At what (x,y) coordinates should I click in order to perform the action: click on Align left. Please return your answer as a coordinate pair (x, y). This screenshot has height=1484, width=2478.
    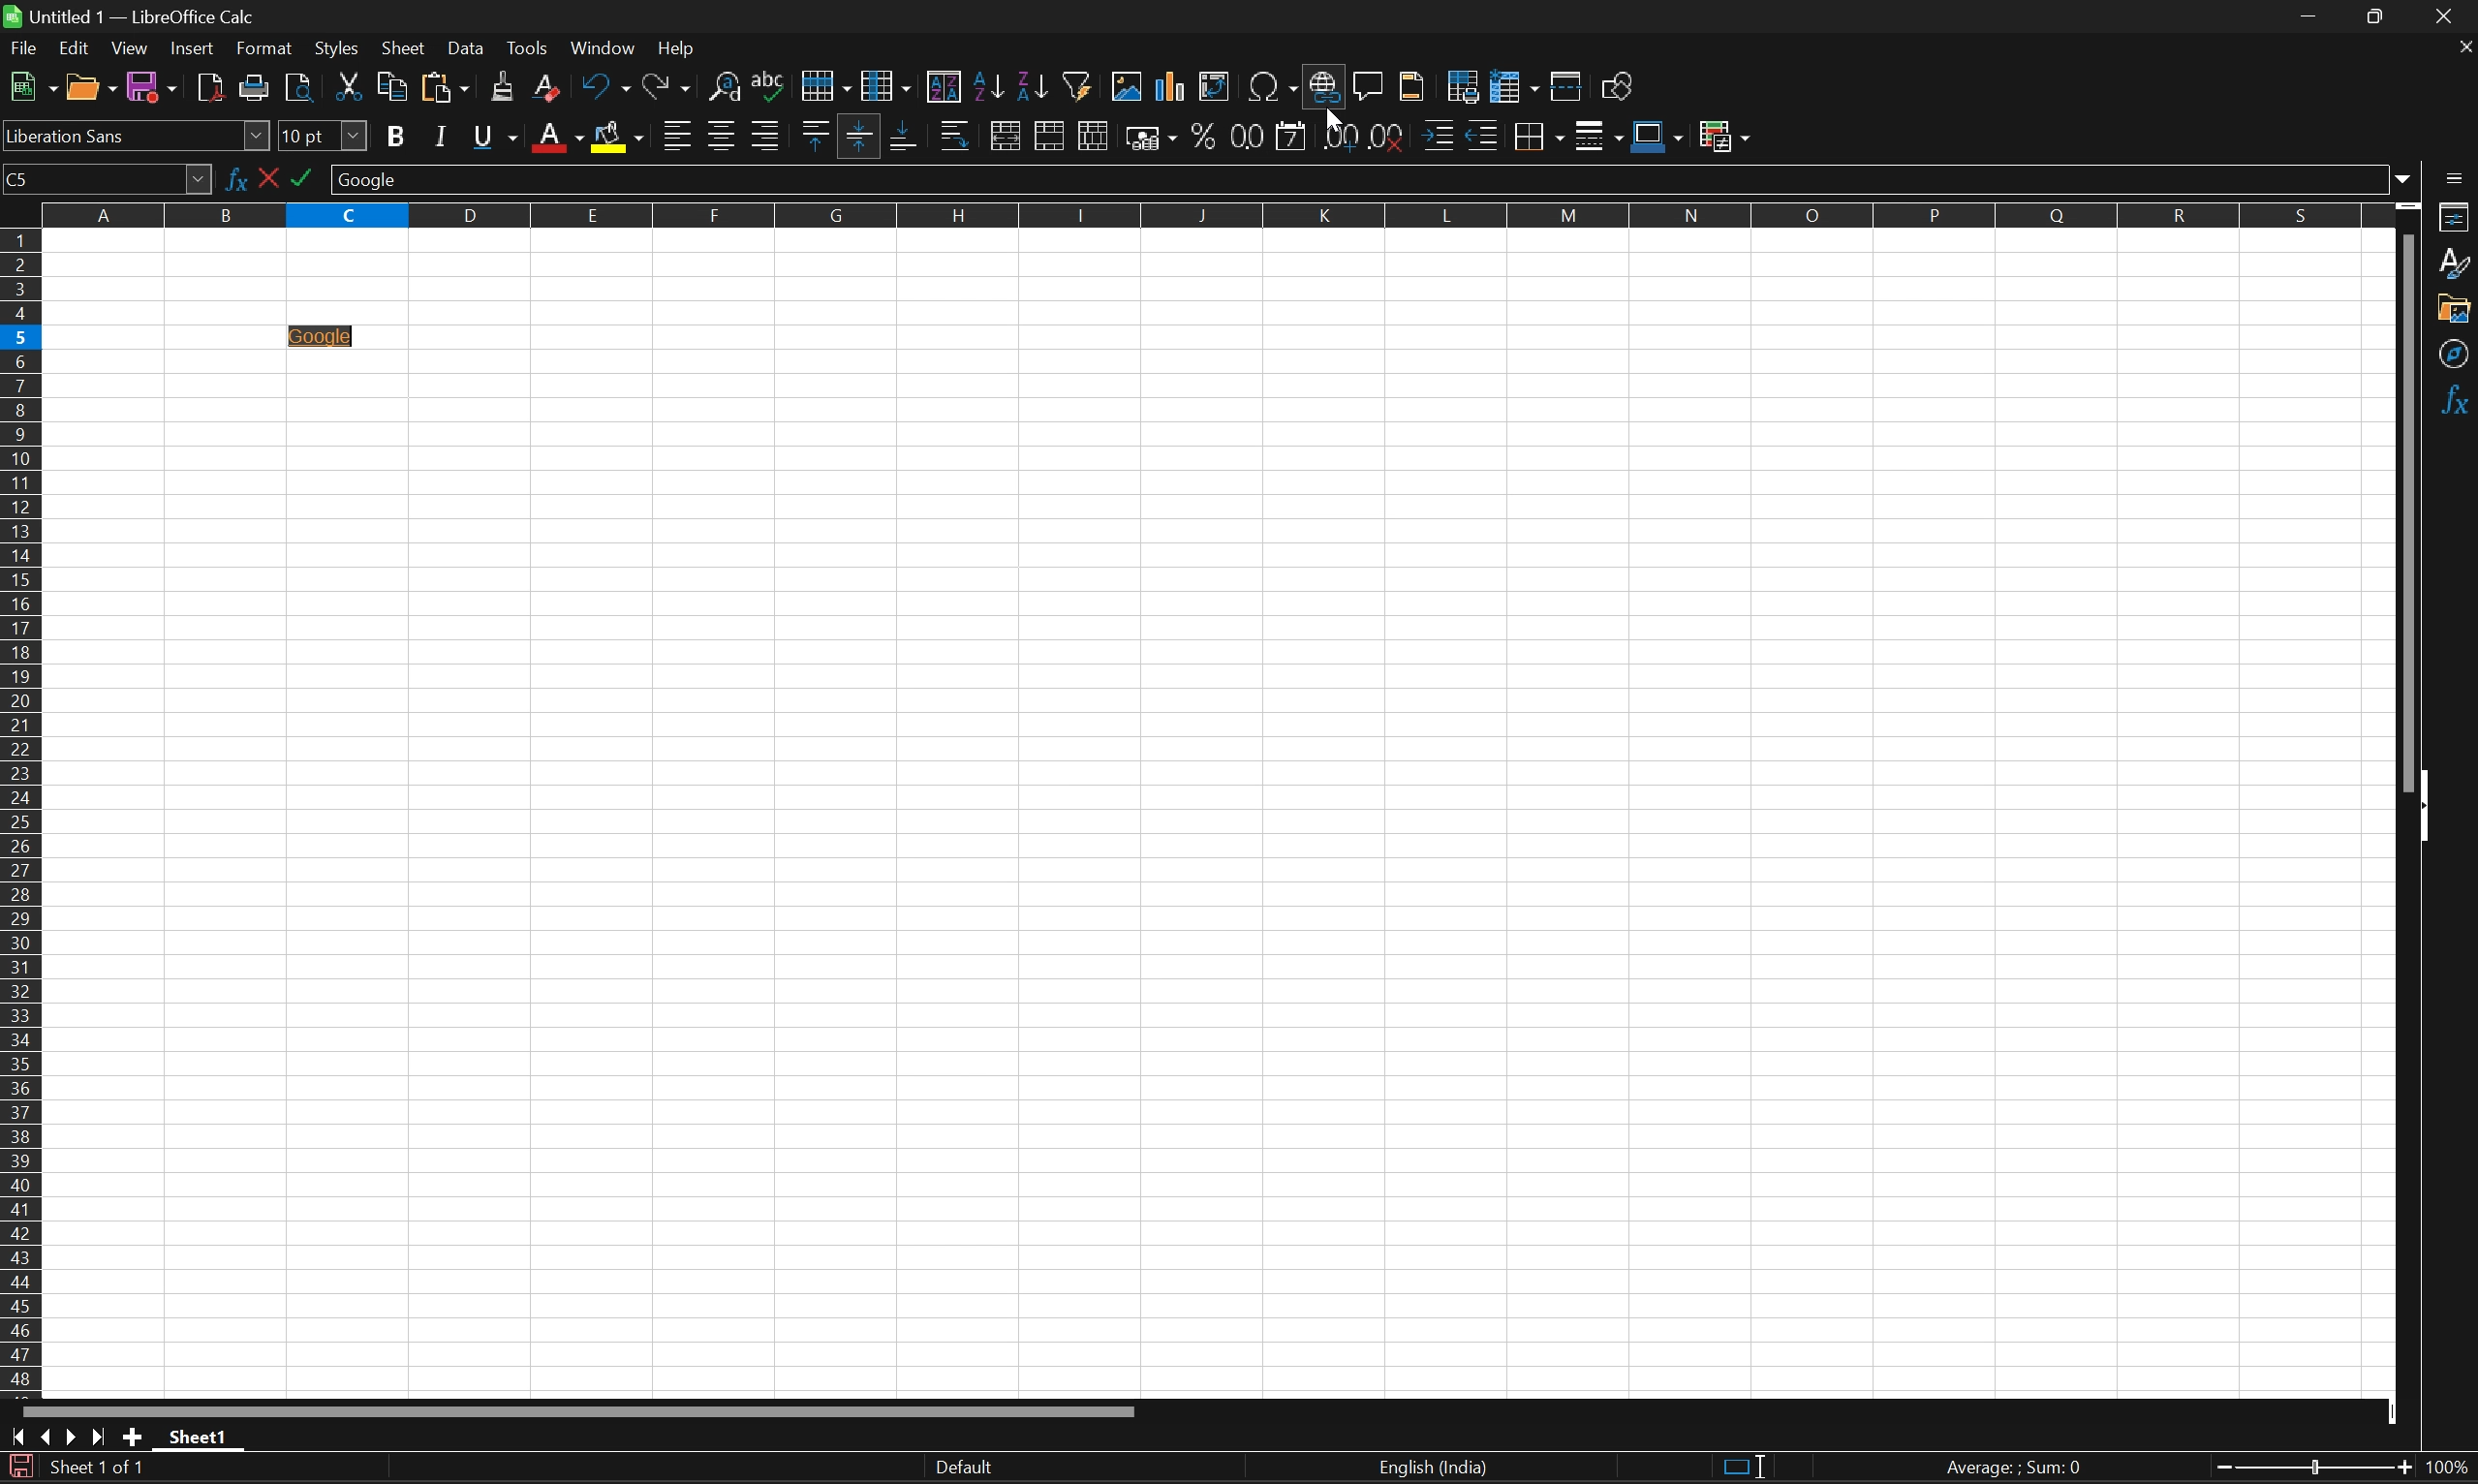
    Looking at the image, I should click on (676, 137).